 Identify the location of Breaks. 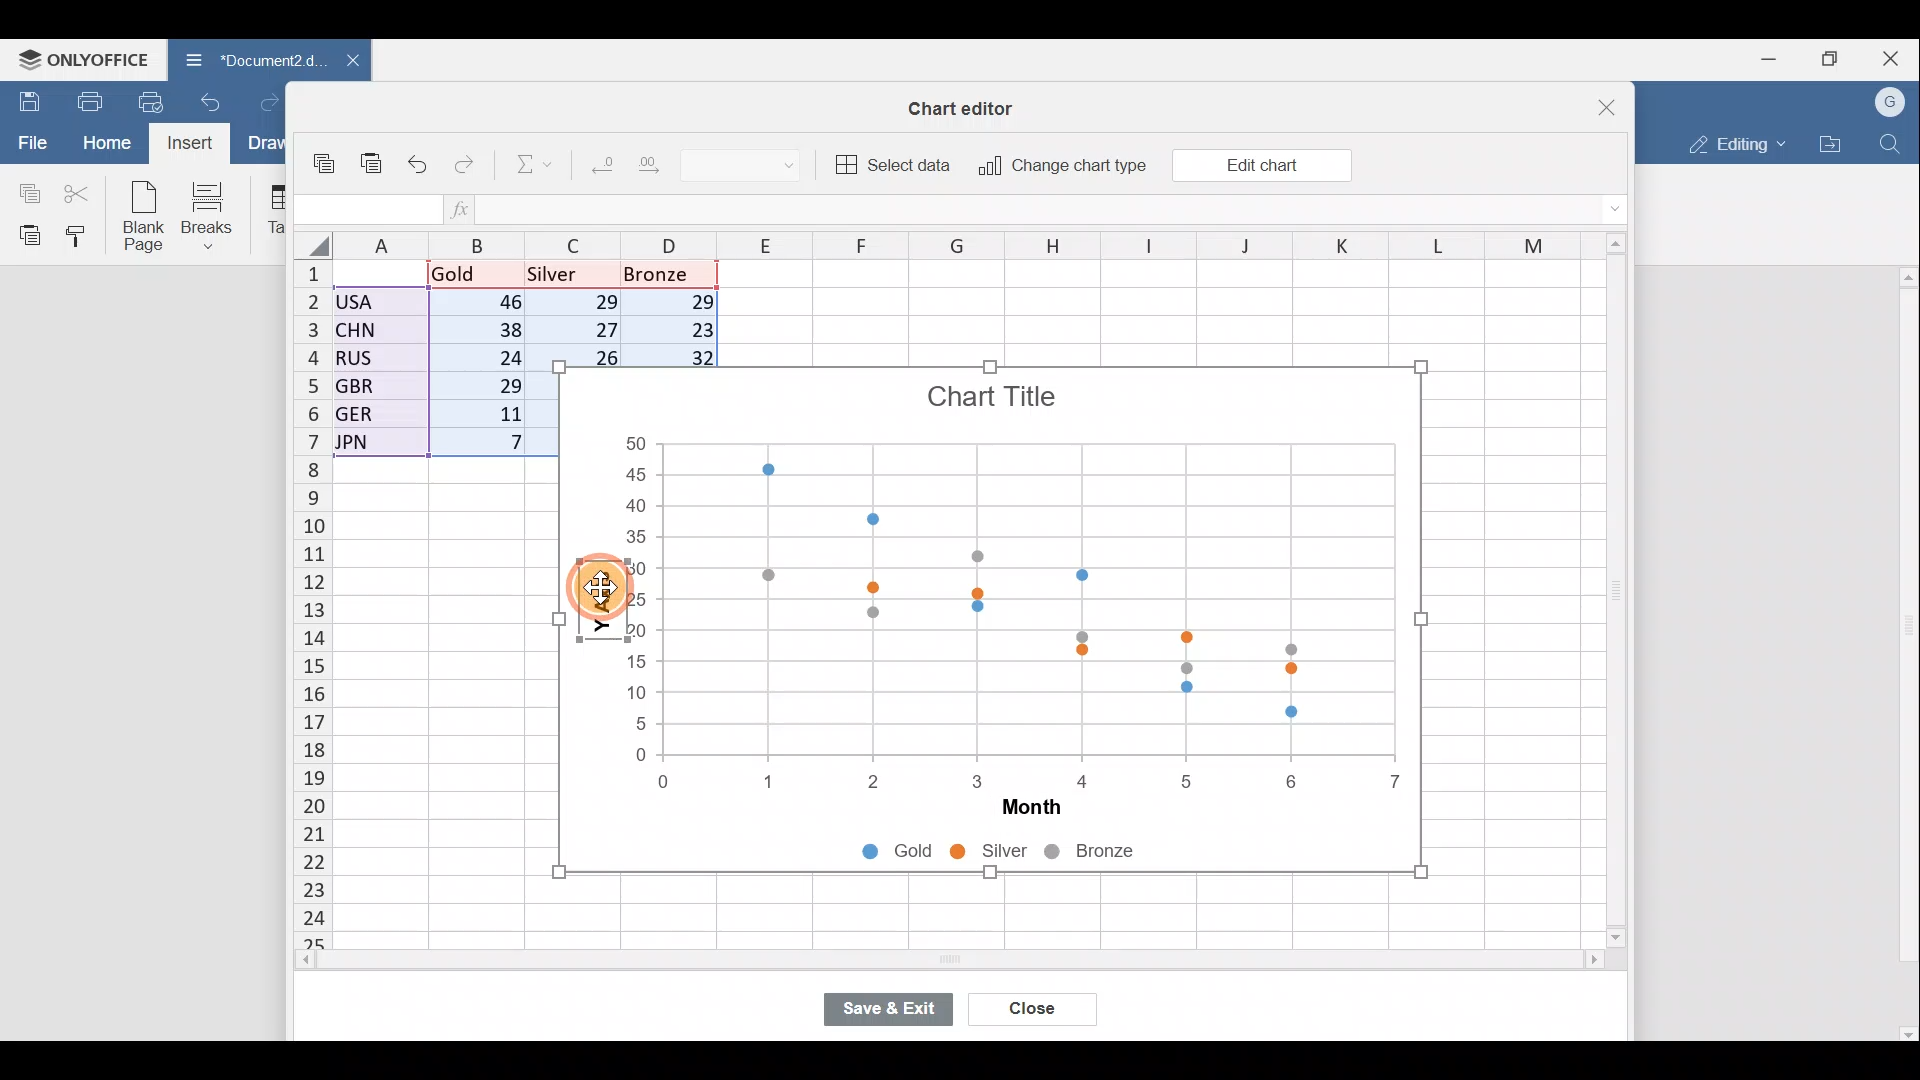
(217, 214).